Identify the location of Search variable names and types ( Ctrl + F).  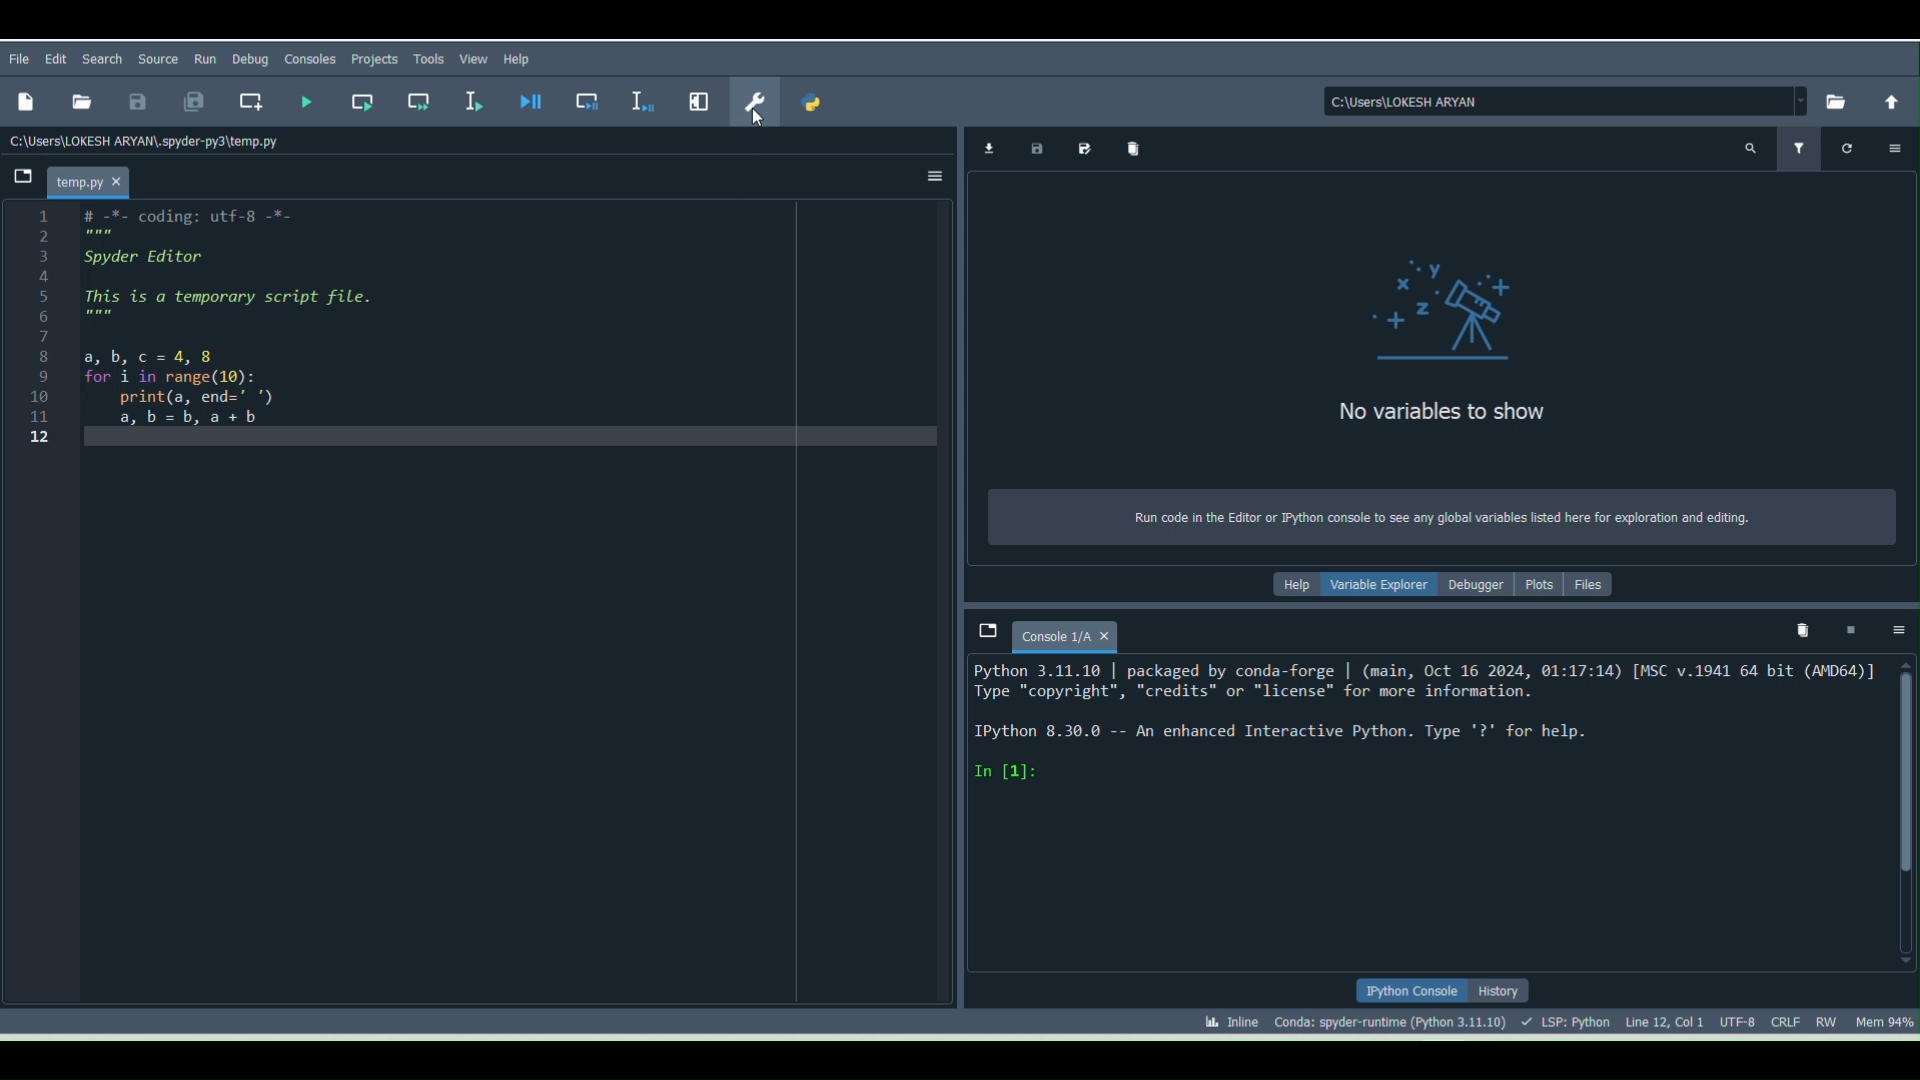
(1758, 147).